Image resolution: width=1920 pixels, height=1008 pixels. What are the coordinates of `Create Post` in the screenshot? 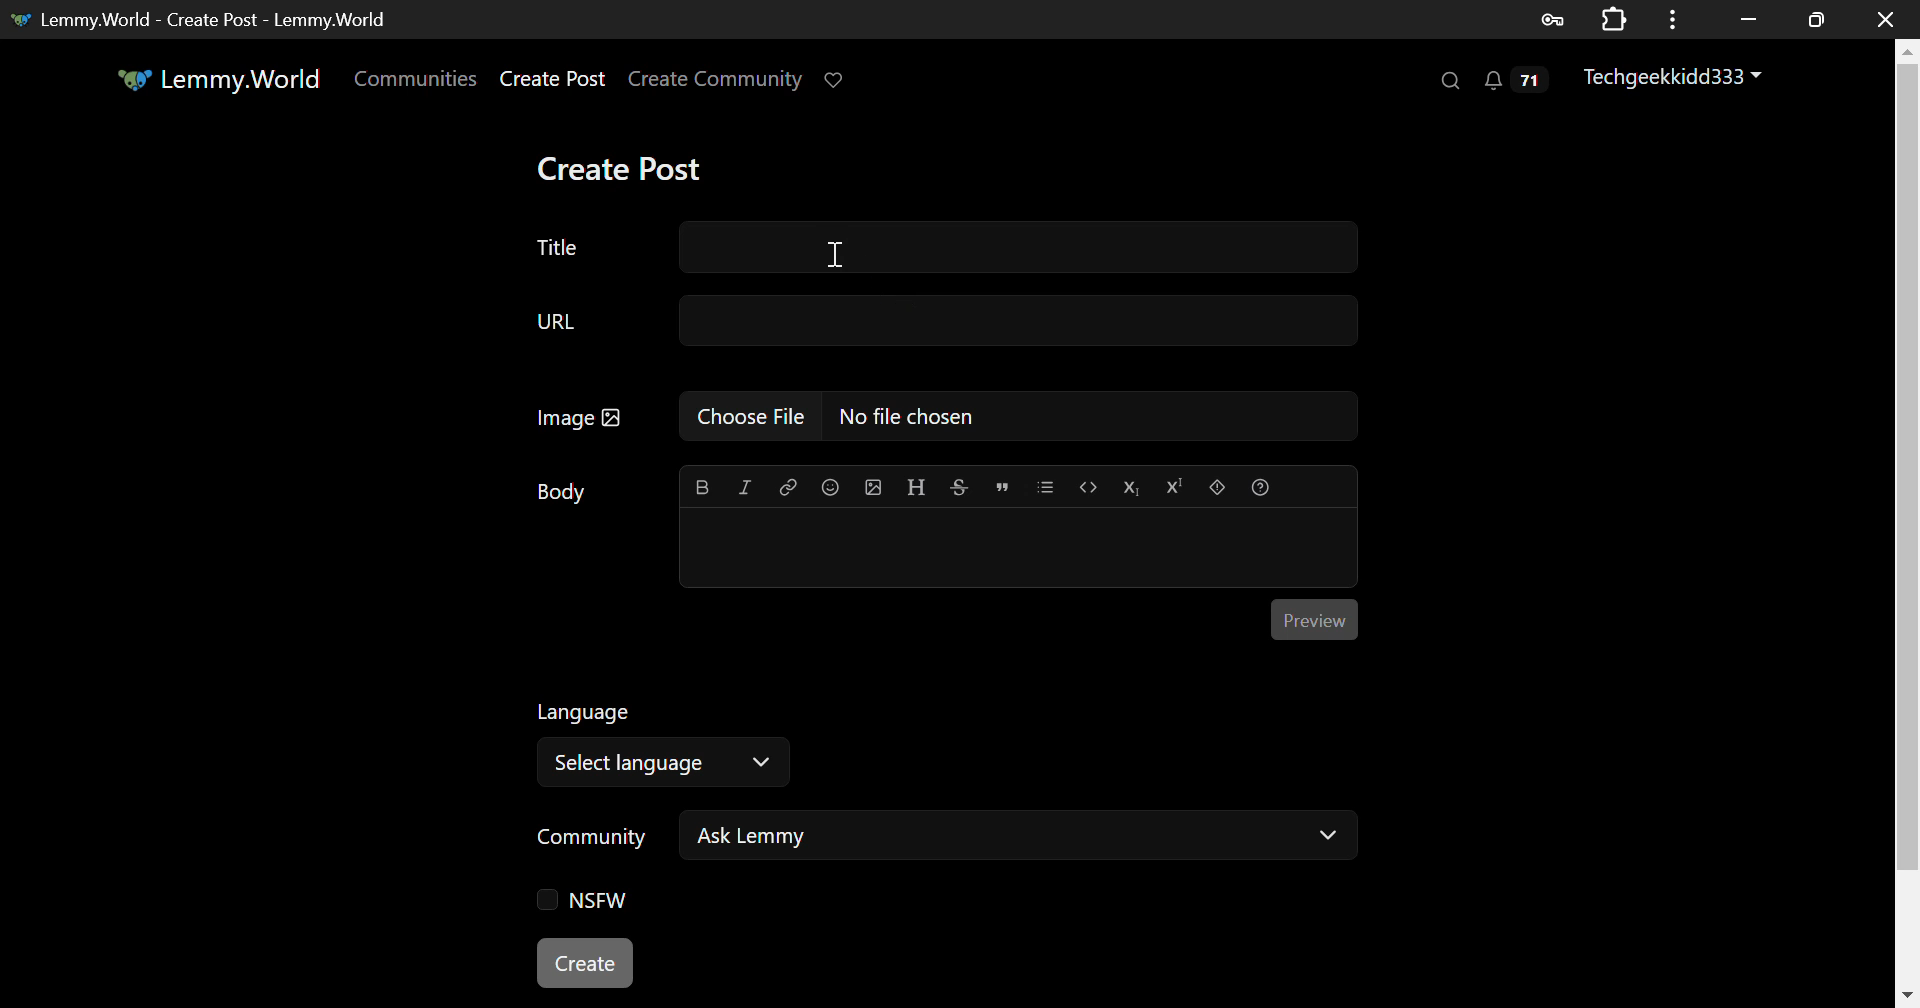 It's located at (586, 960).